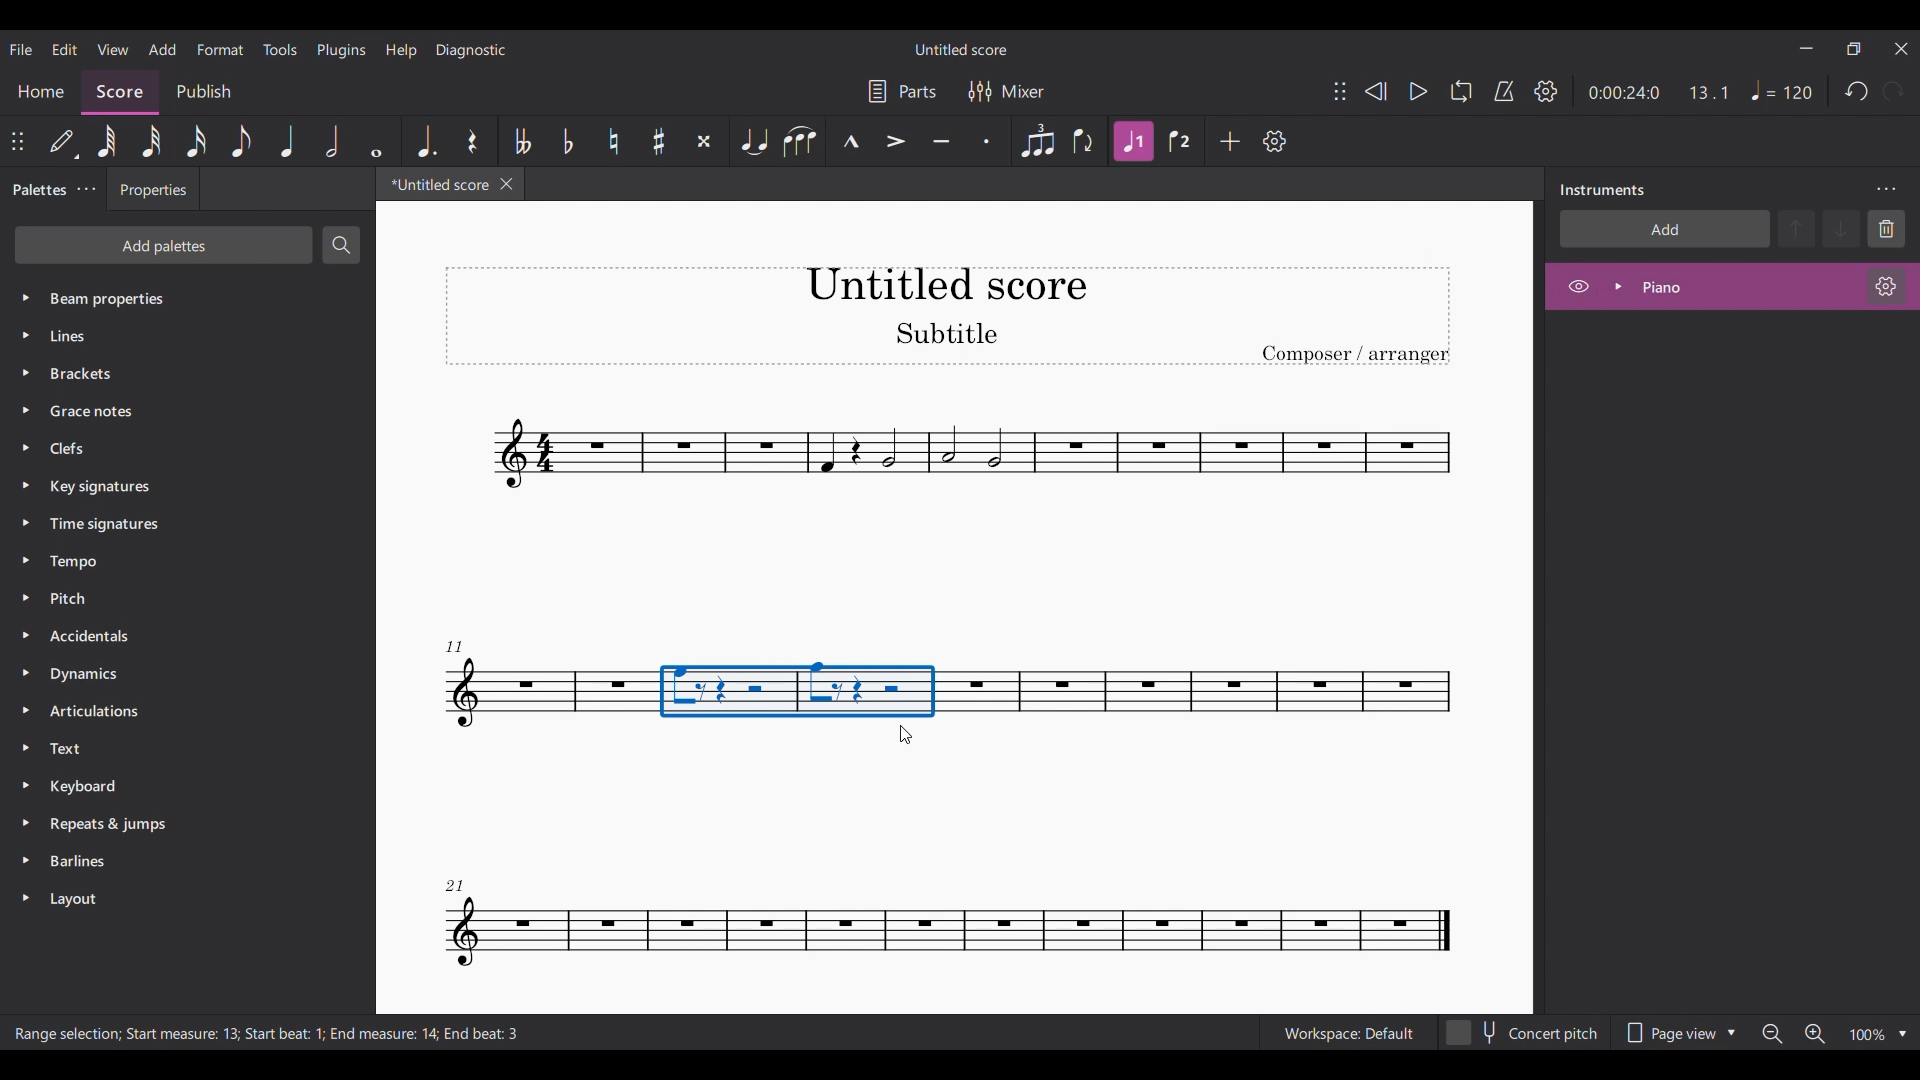 This screenshot has width=1920, height=1080. What do you see at coordinates (1134, 141) in the screenshot?
I see `Highlighted after selection` at bounding box center [1134, 141].